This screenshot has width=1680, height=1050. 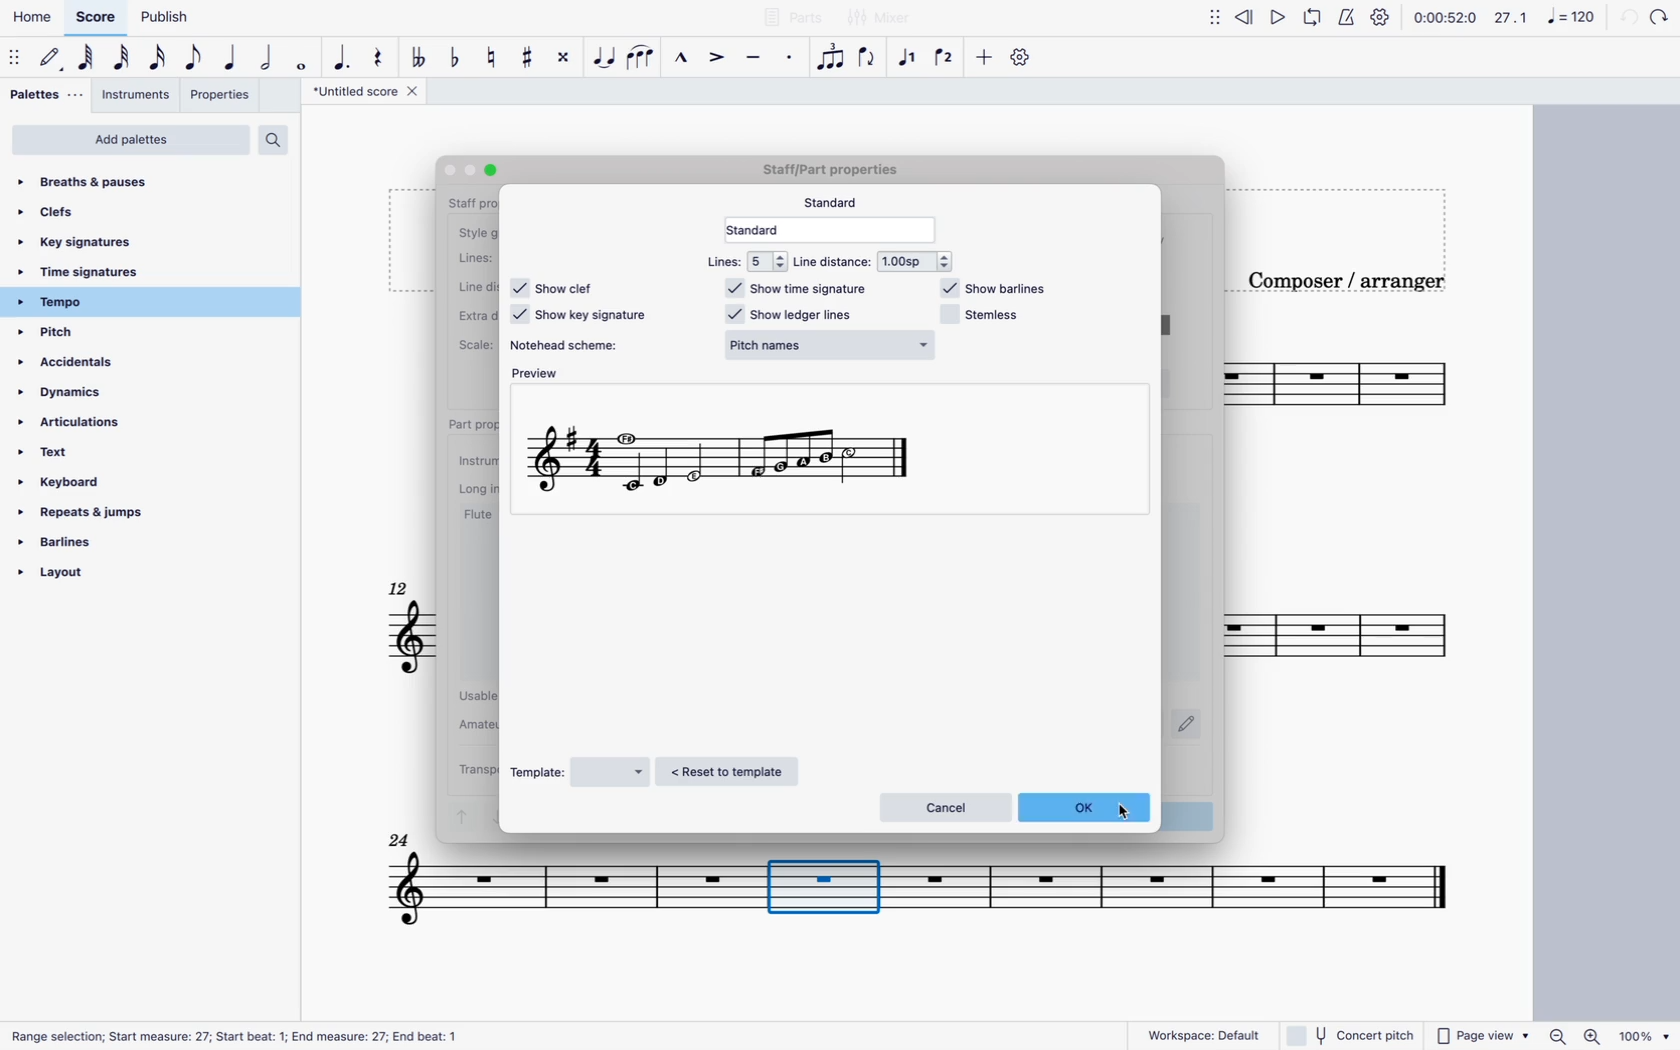 I want to click on accent, so click(x=719, y=57).